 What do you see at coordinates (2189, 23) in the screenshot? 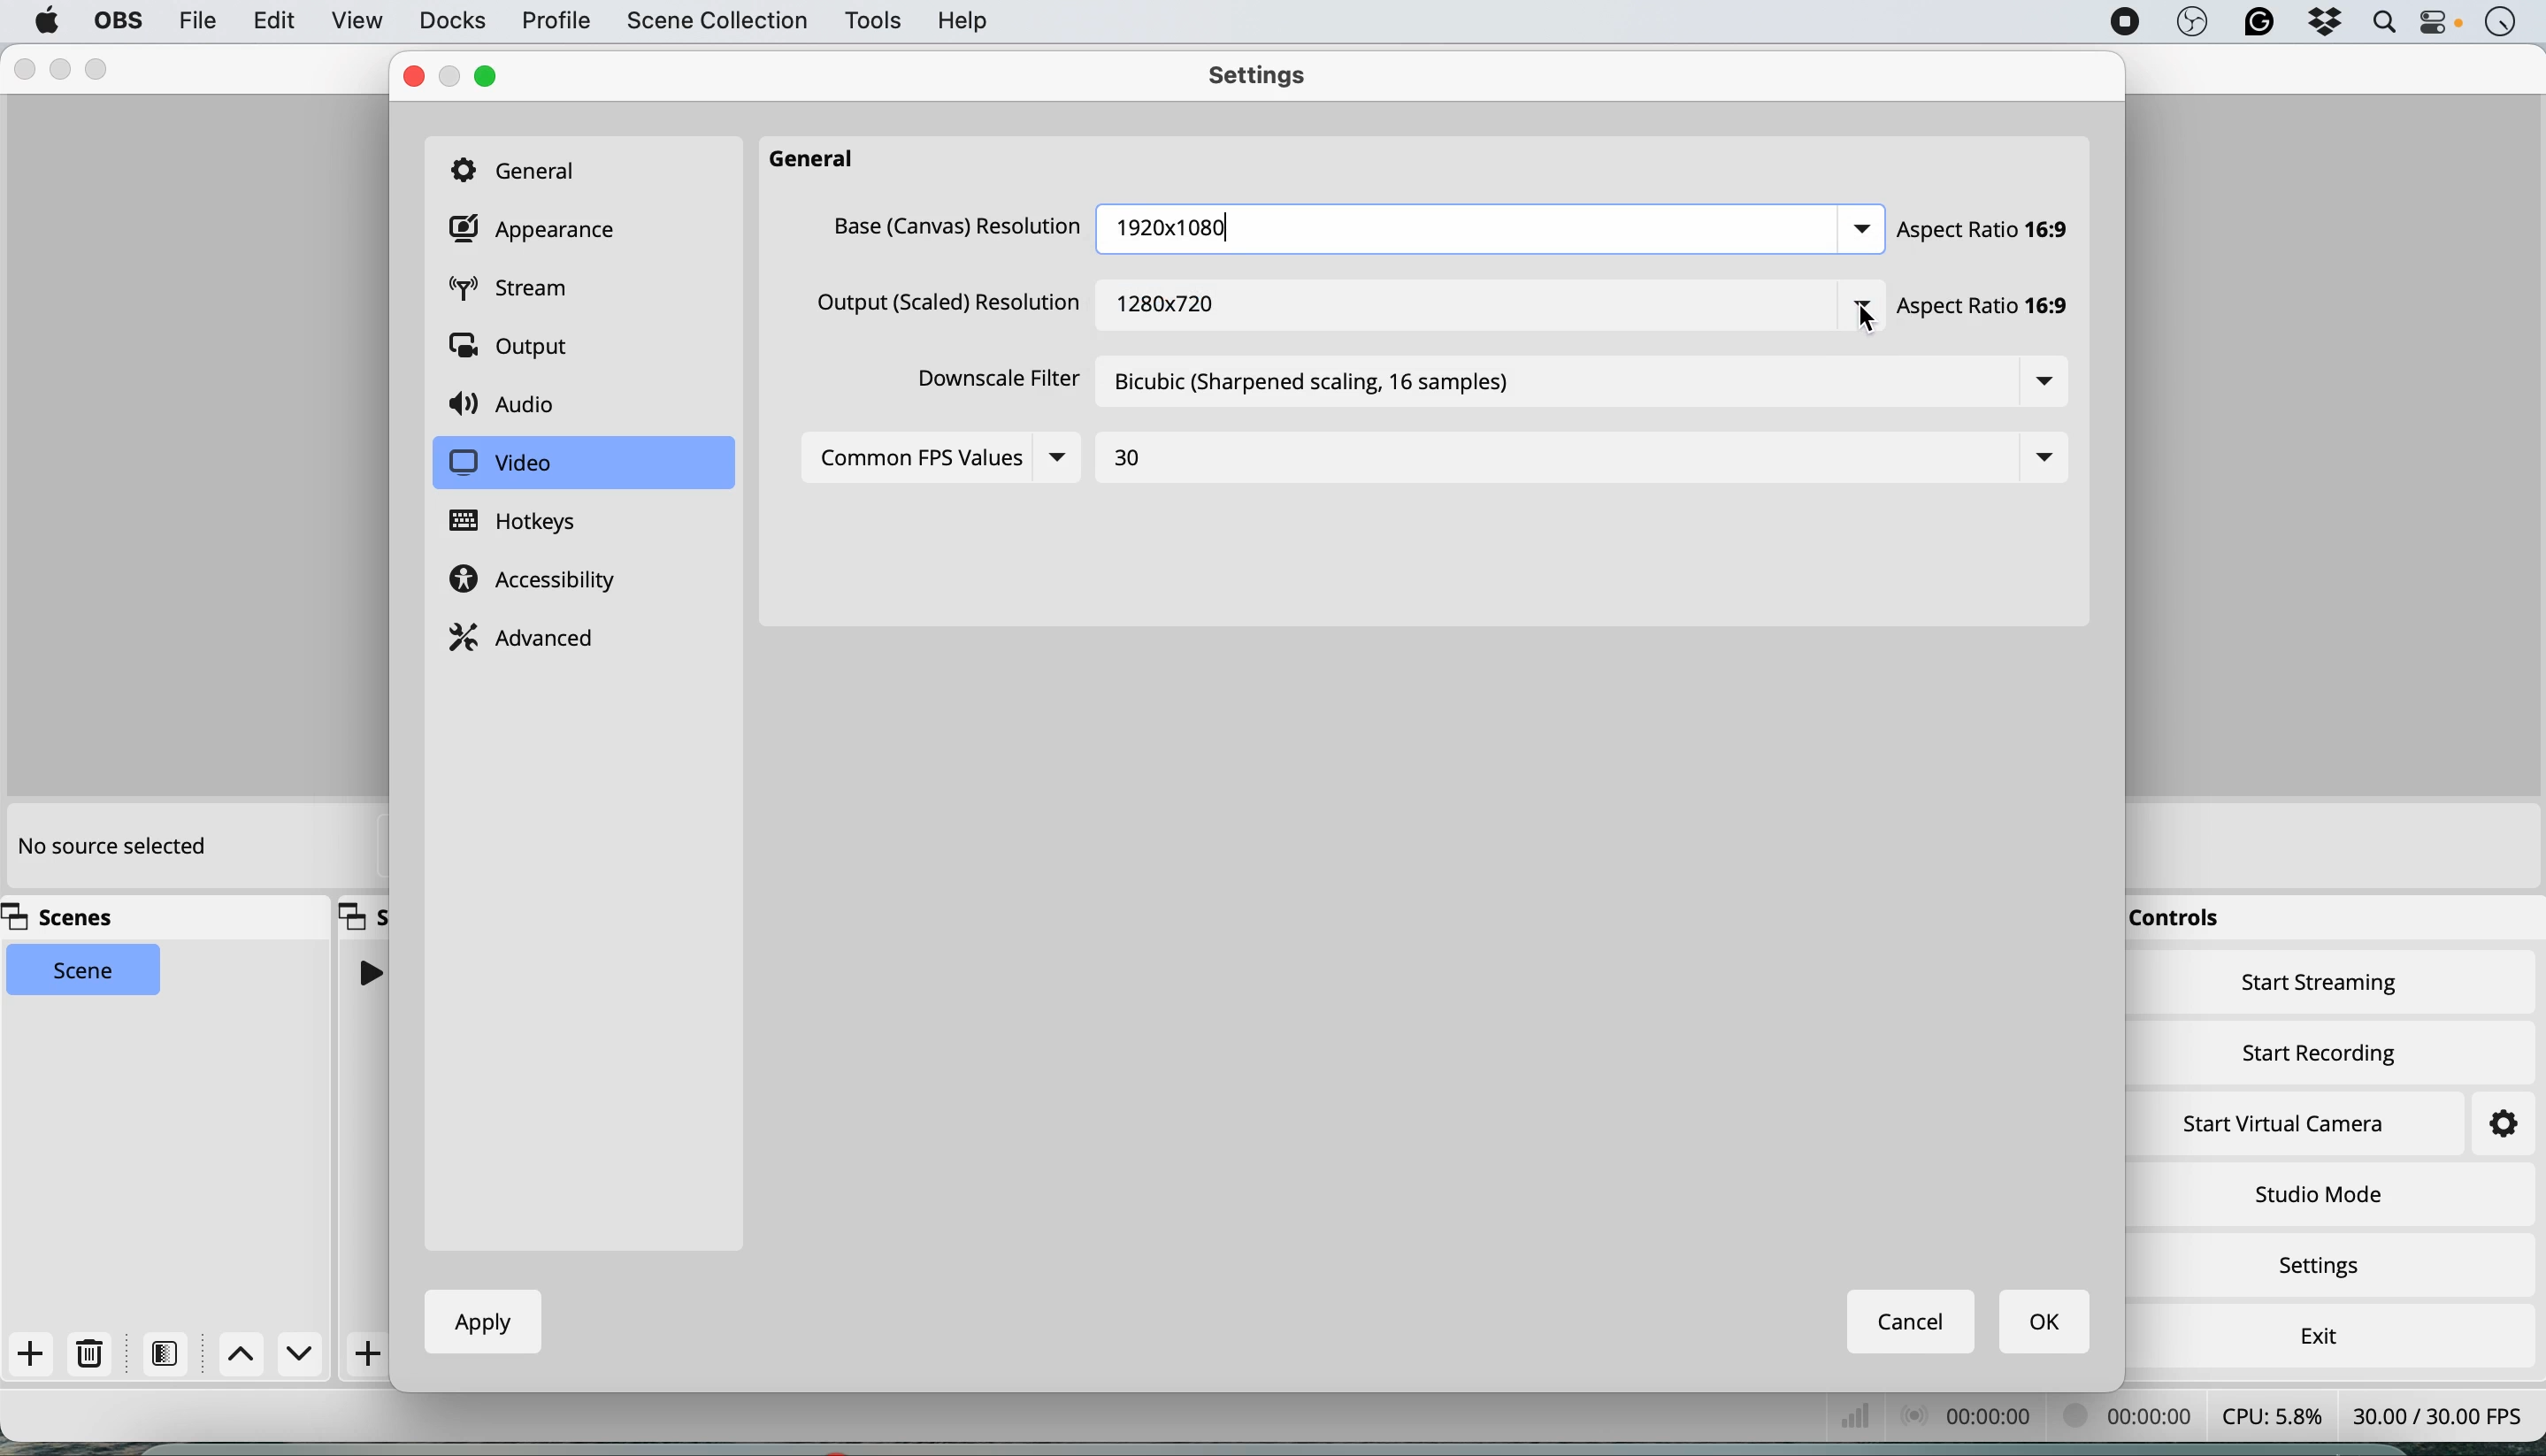
I see `obs` at bounding box center [2189, 23].